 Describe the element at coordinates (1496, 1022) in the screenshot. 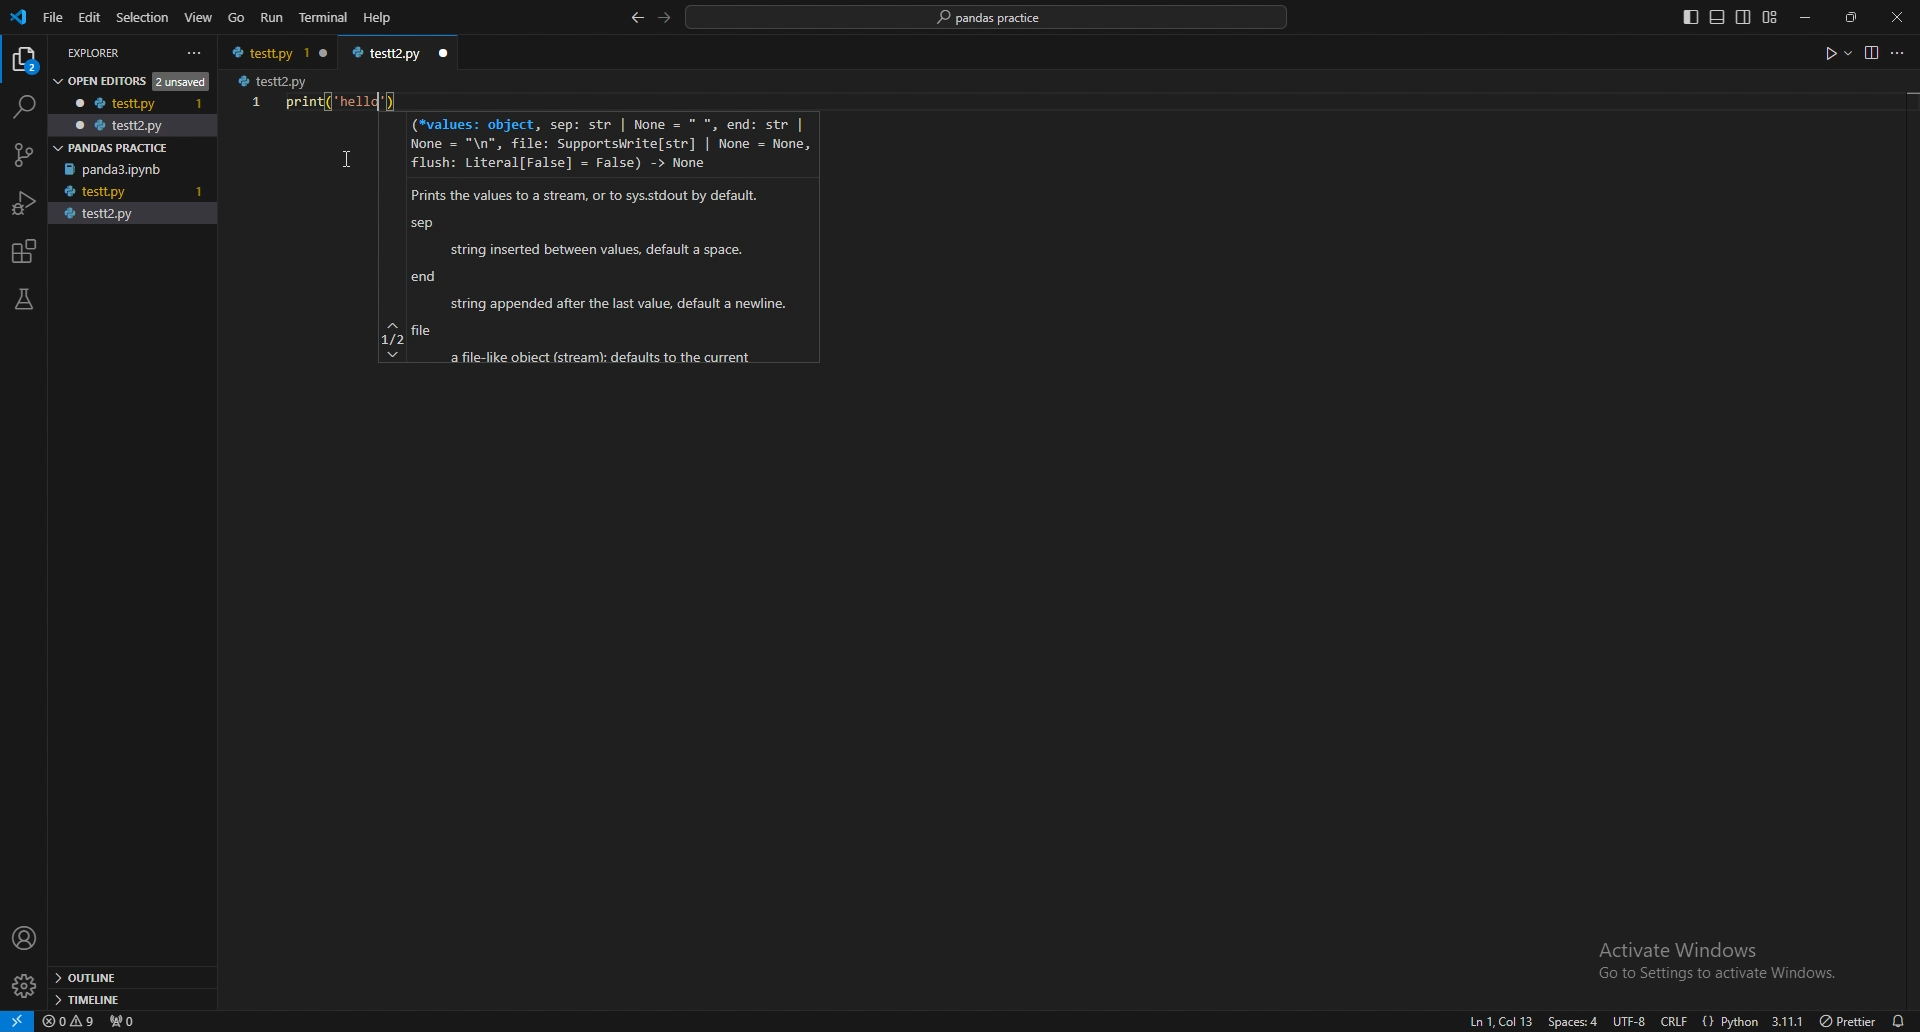

I see `ln1, col1` at that location.